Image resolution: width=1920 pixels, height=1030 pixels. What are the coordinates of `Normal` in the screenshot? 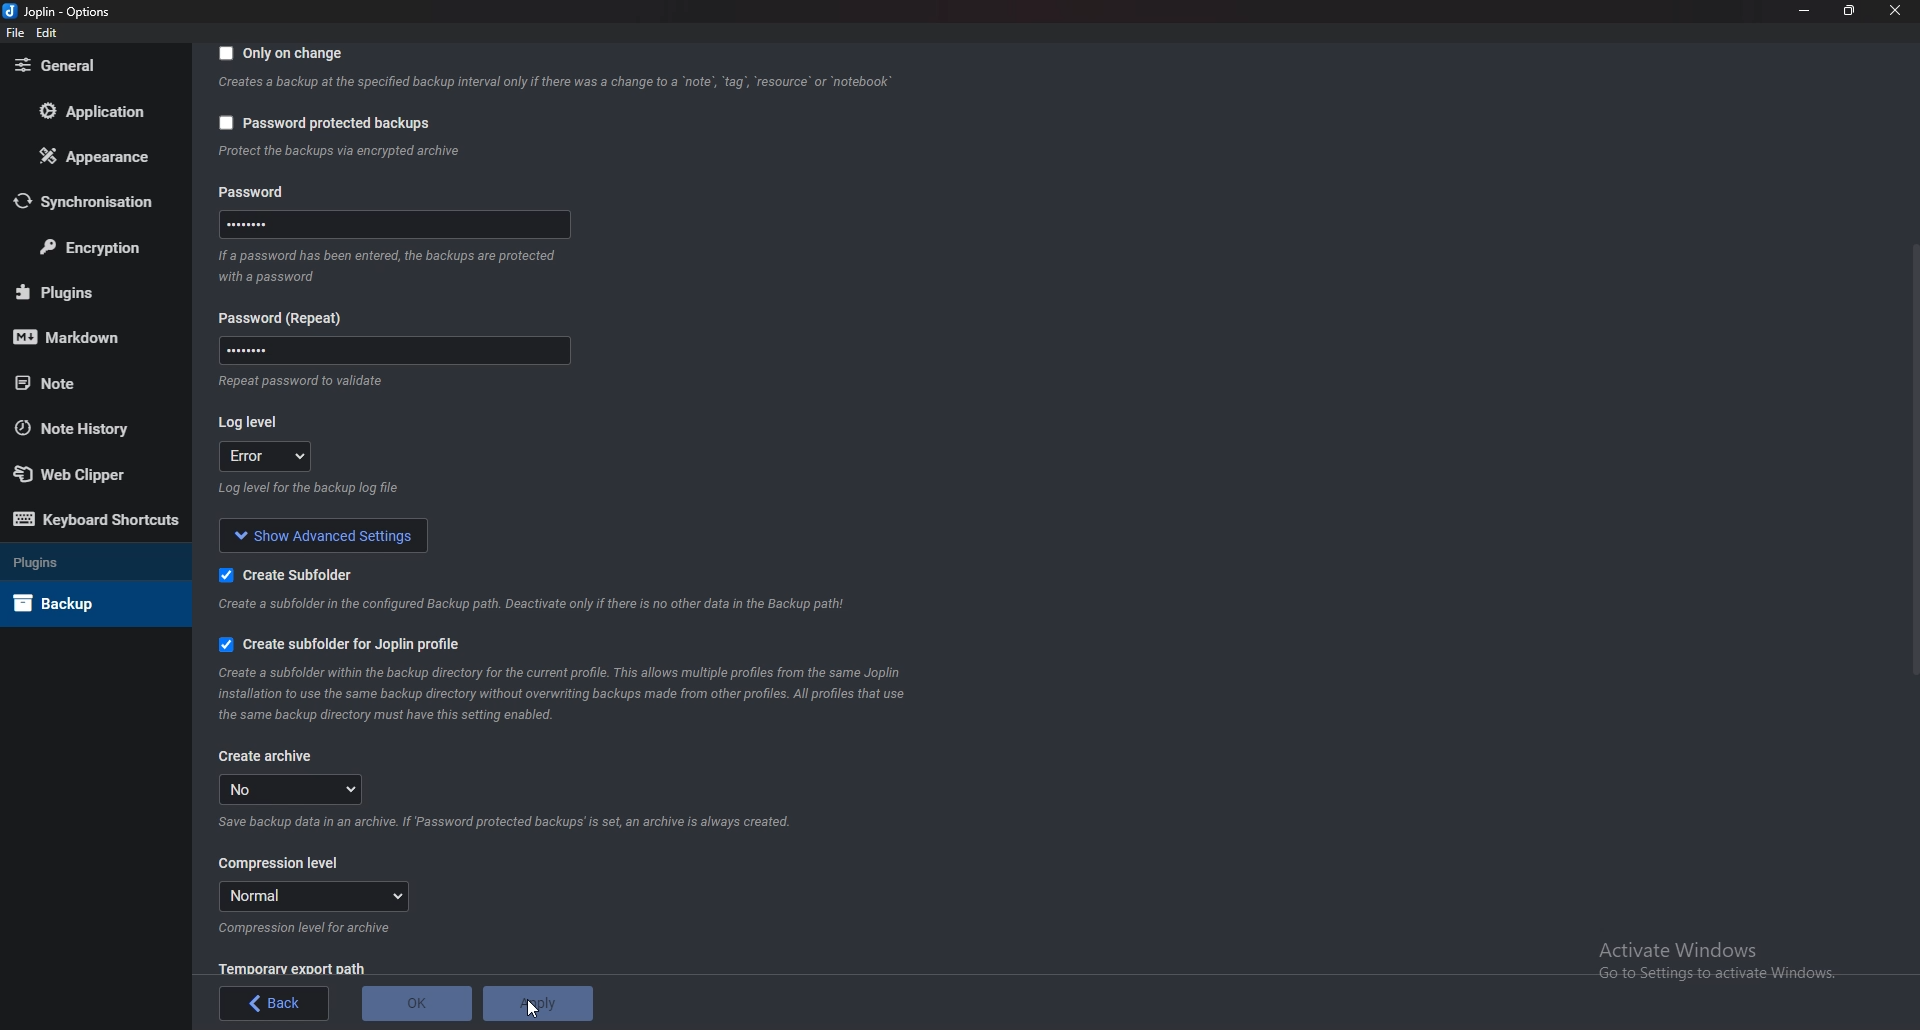 It's located at (313, 896).